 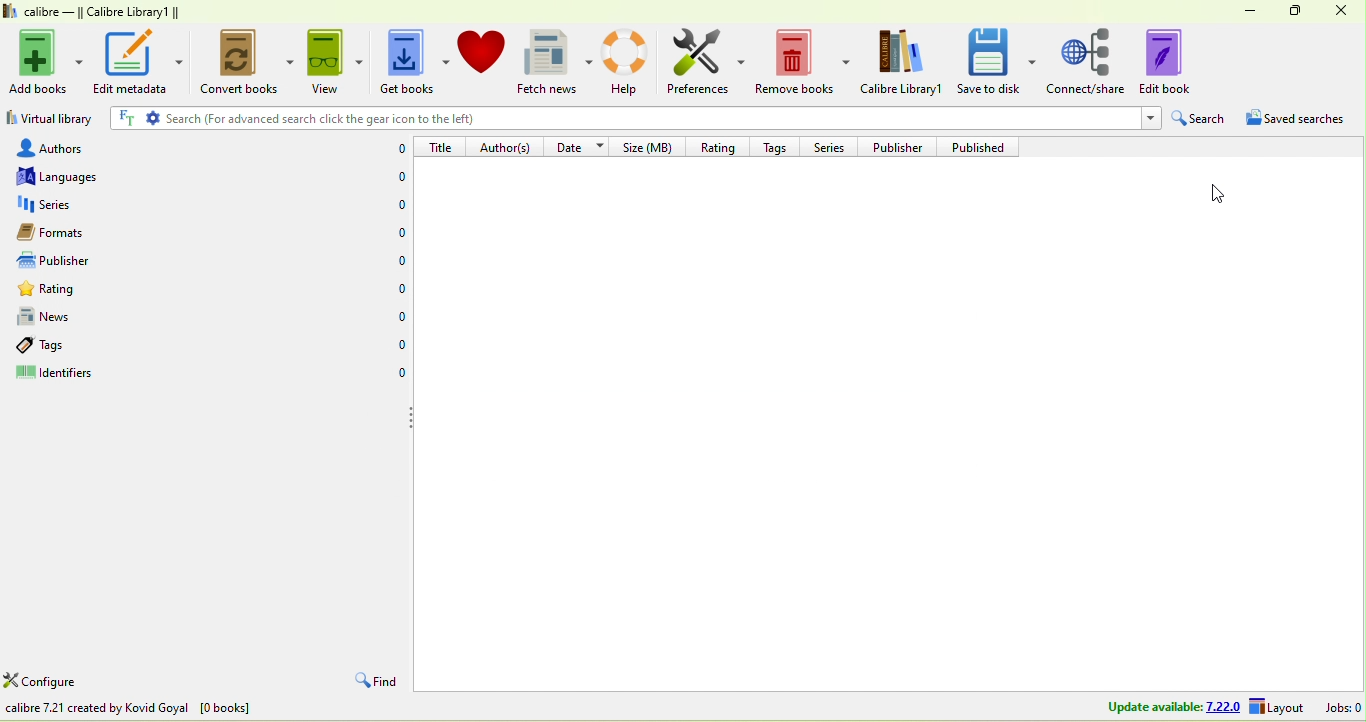 I want to click on maximize, so click(x=1290, y=10).